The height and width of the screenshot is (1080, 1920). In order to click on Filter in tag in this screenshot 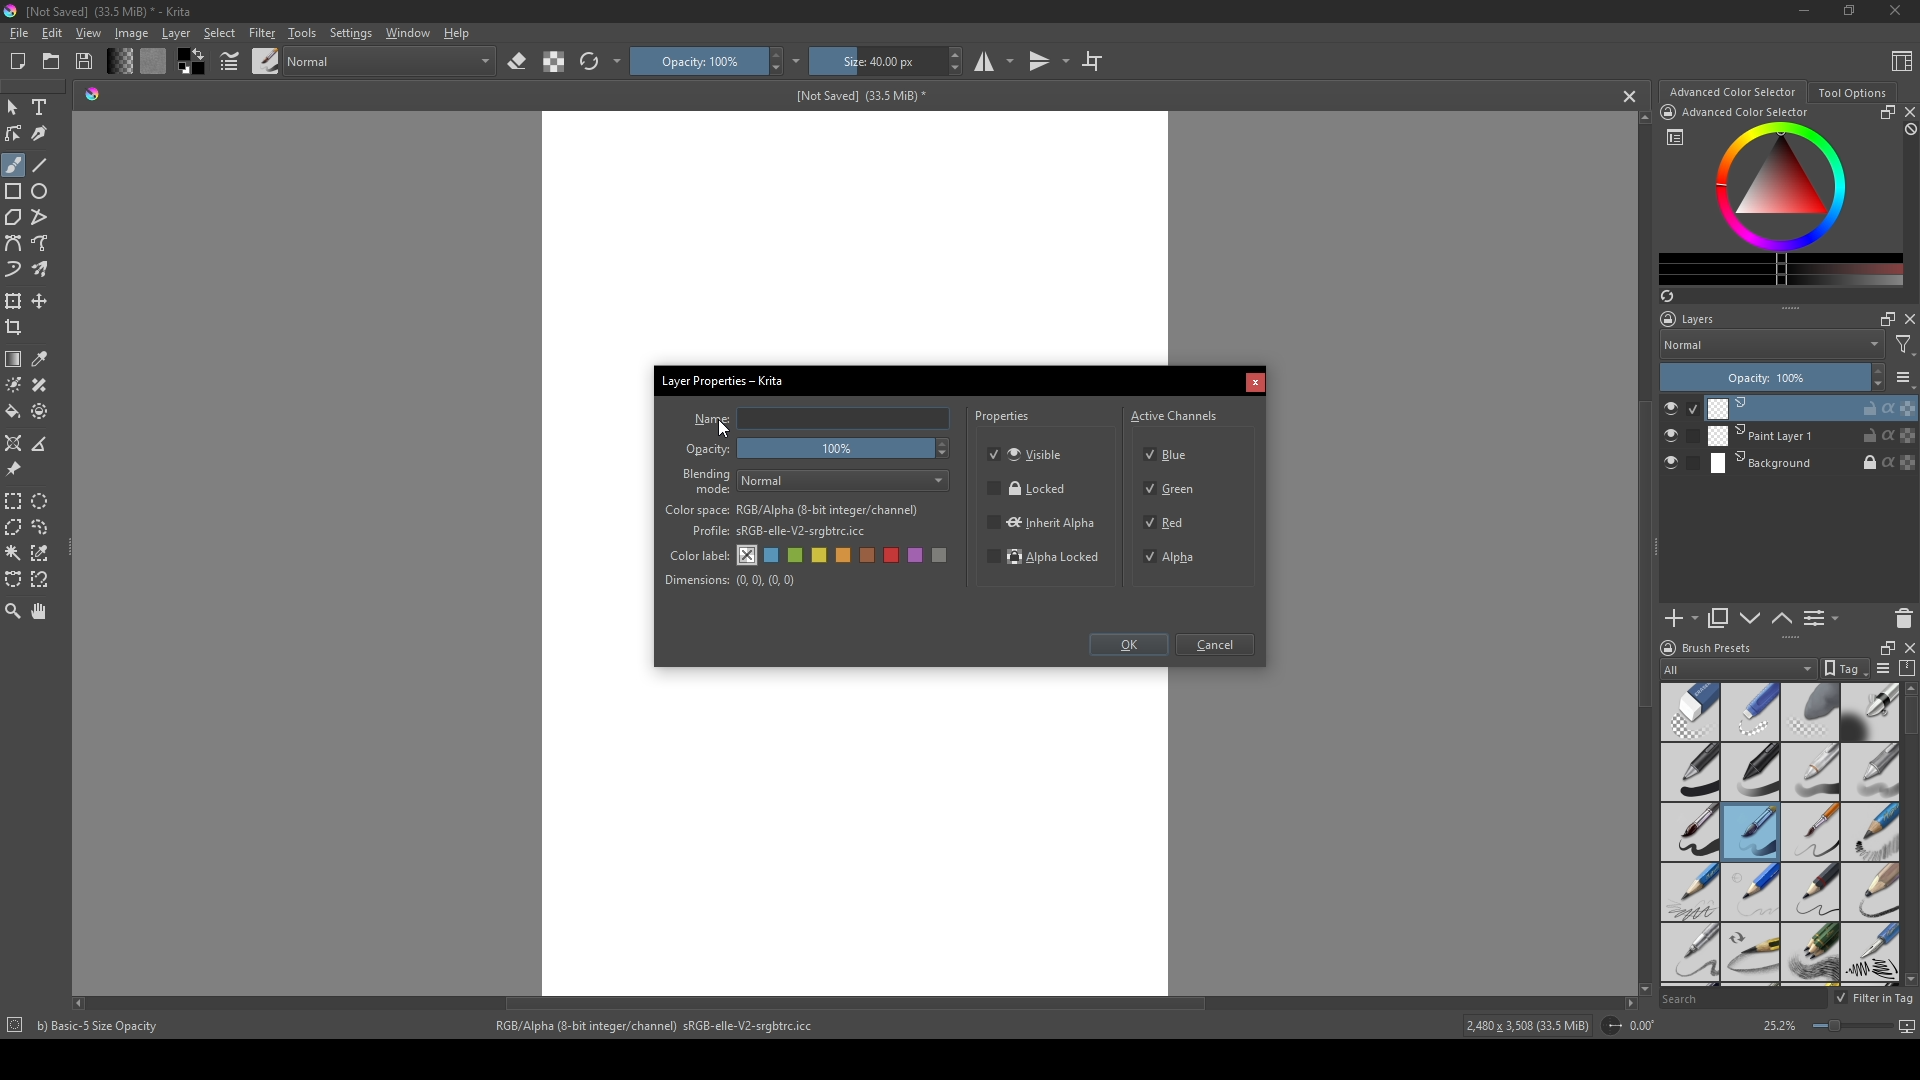, I will do `click(1876, 999)`.